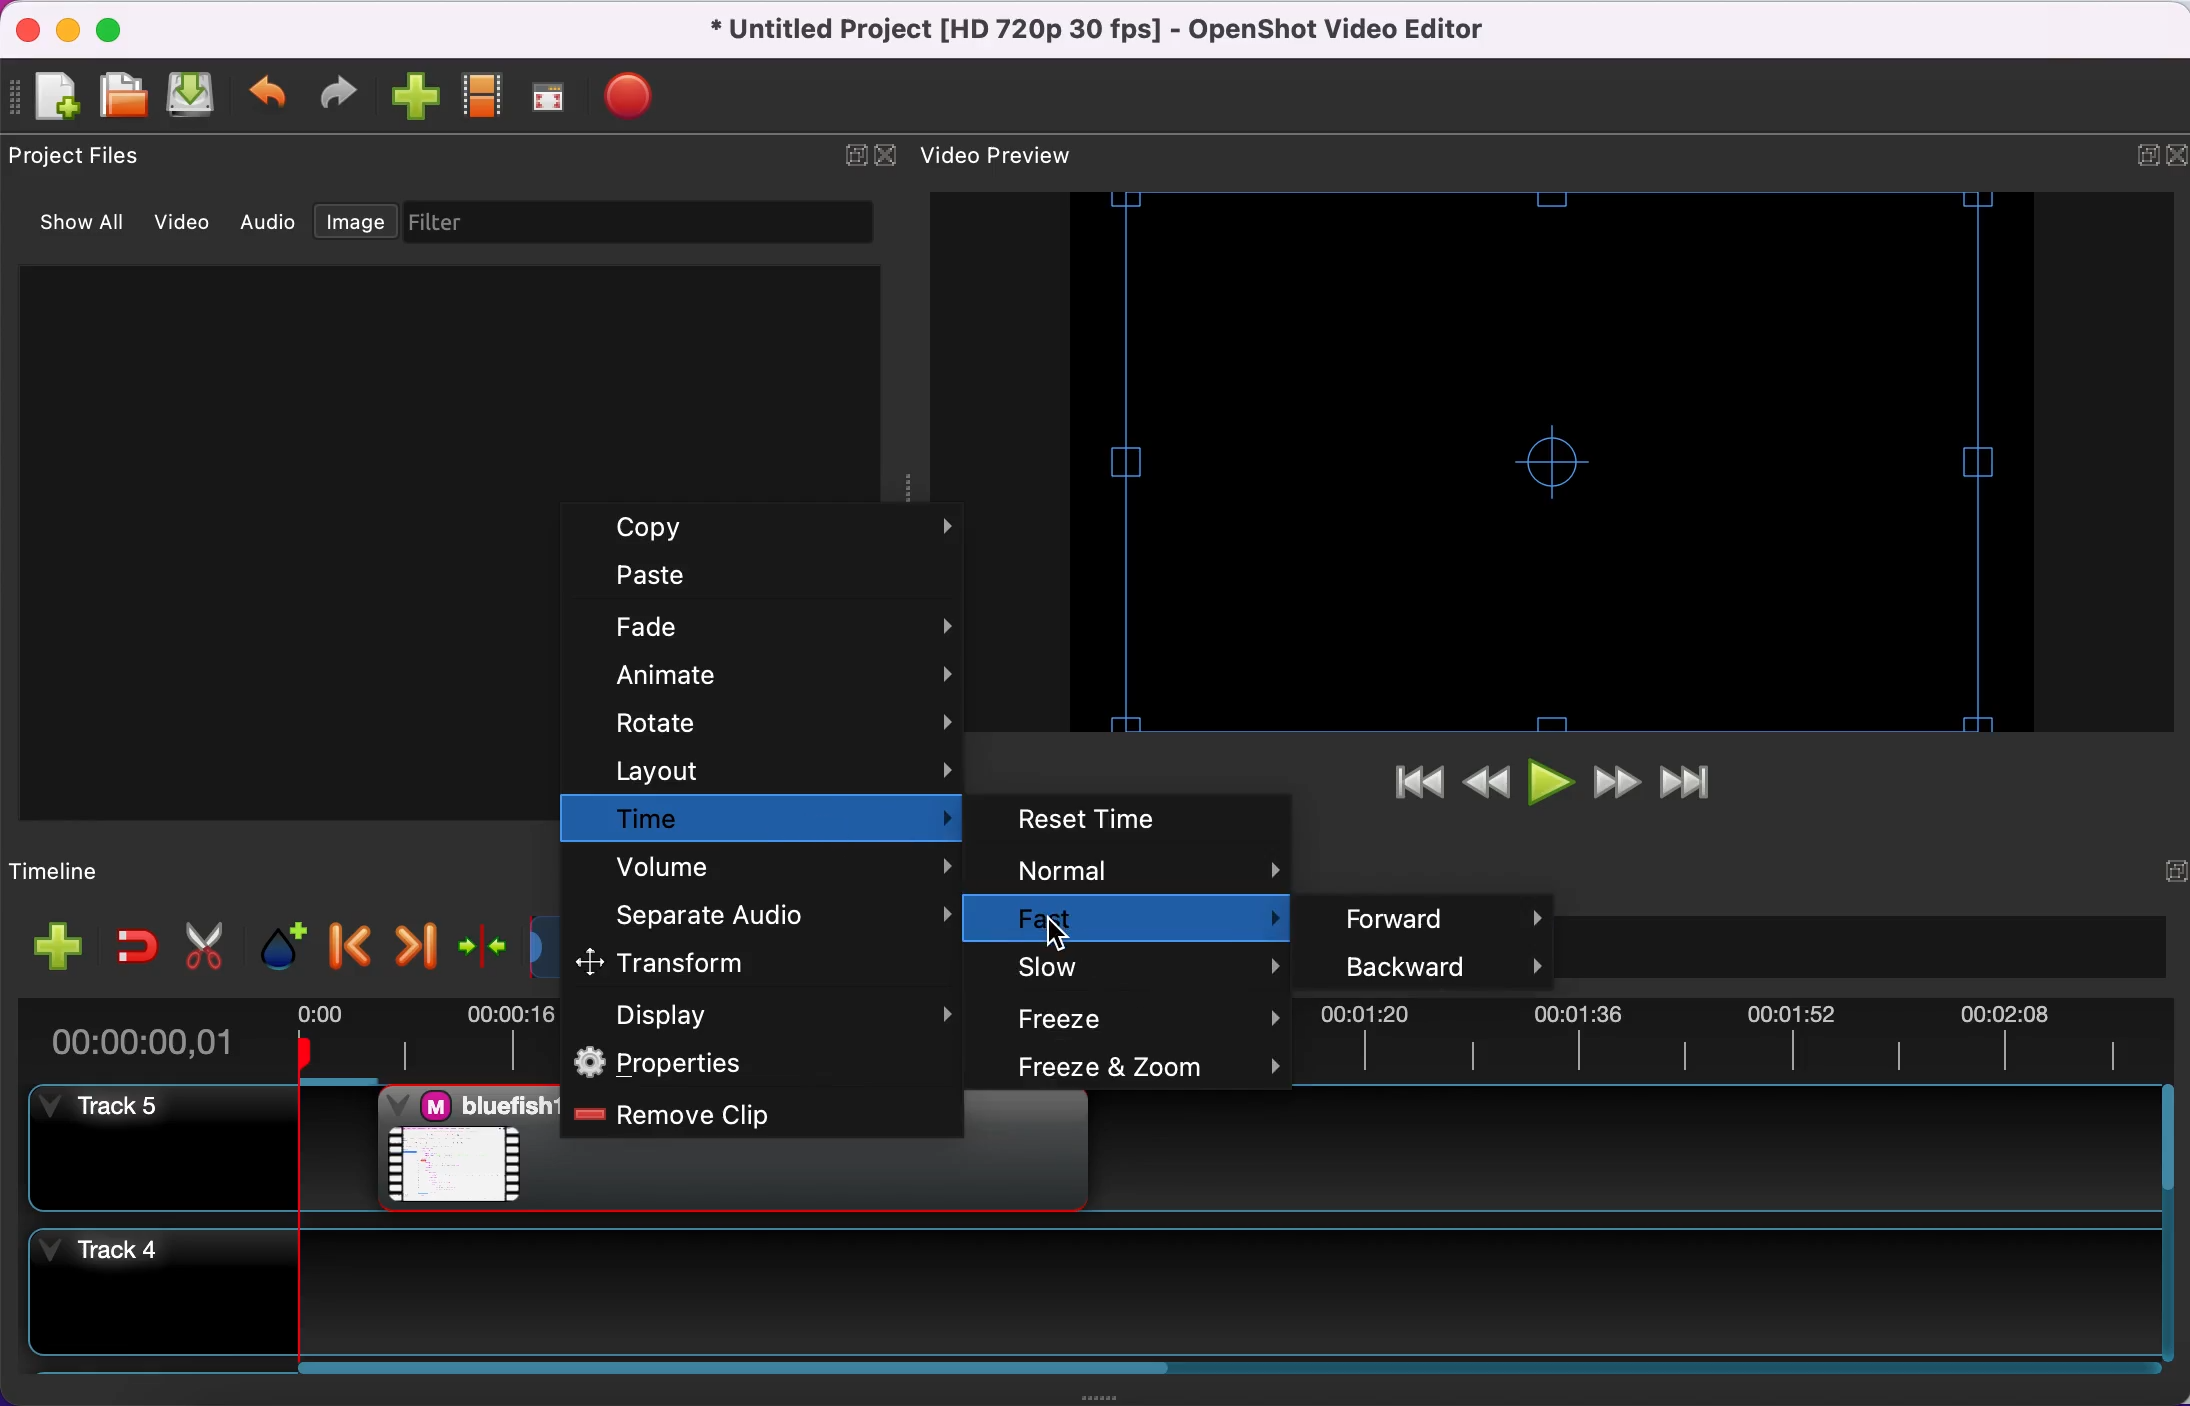 This screenshot has height=1406, width=2190. Describe the element at coordinates (771, 580) in the screenshot. I see `paste` at that location.